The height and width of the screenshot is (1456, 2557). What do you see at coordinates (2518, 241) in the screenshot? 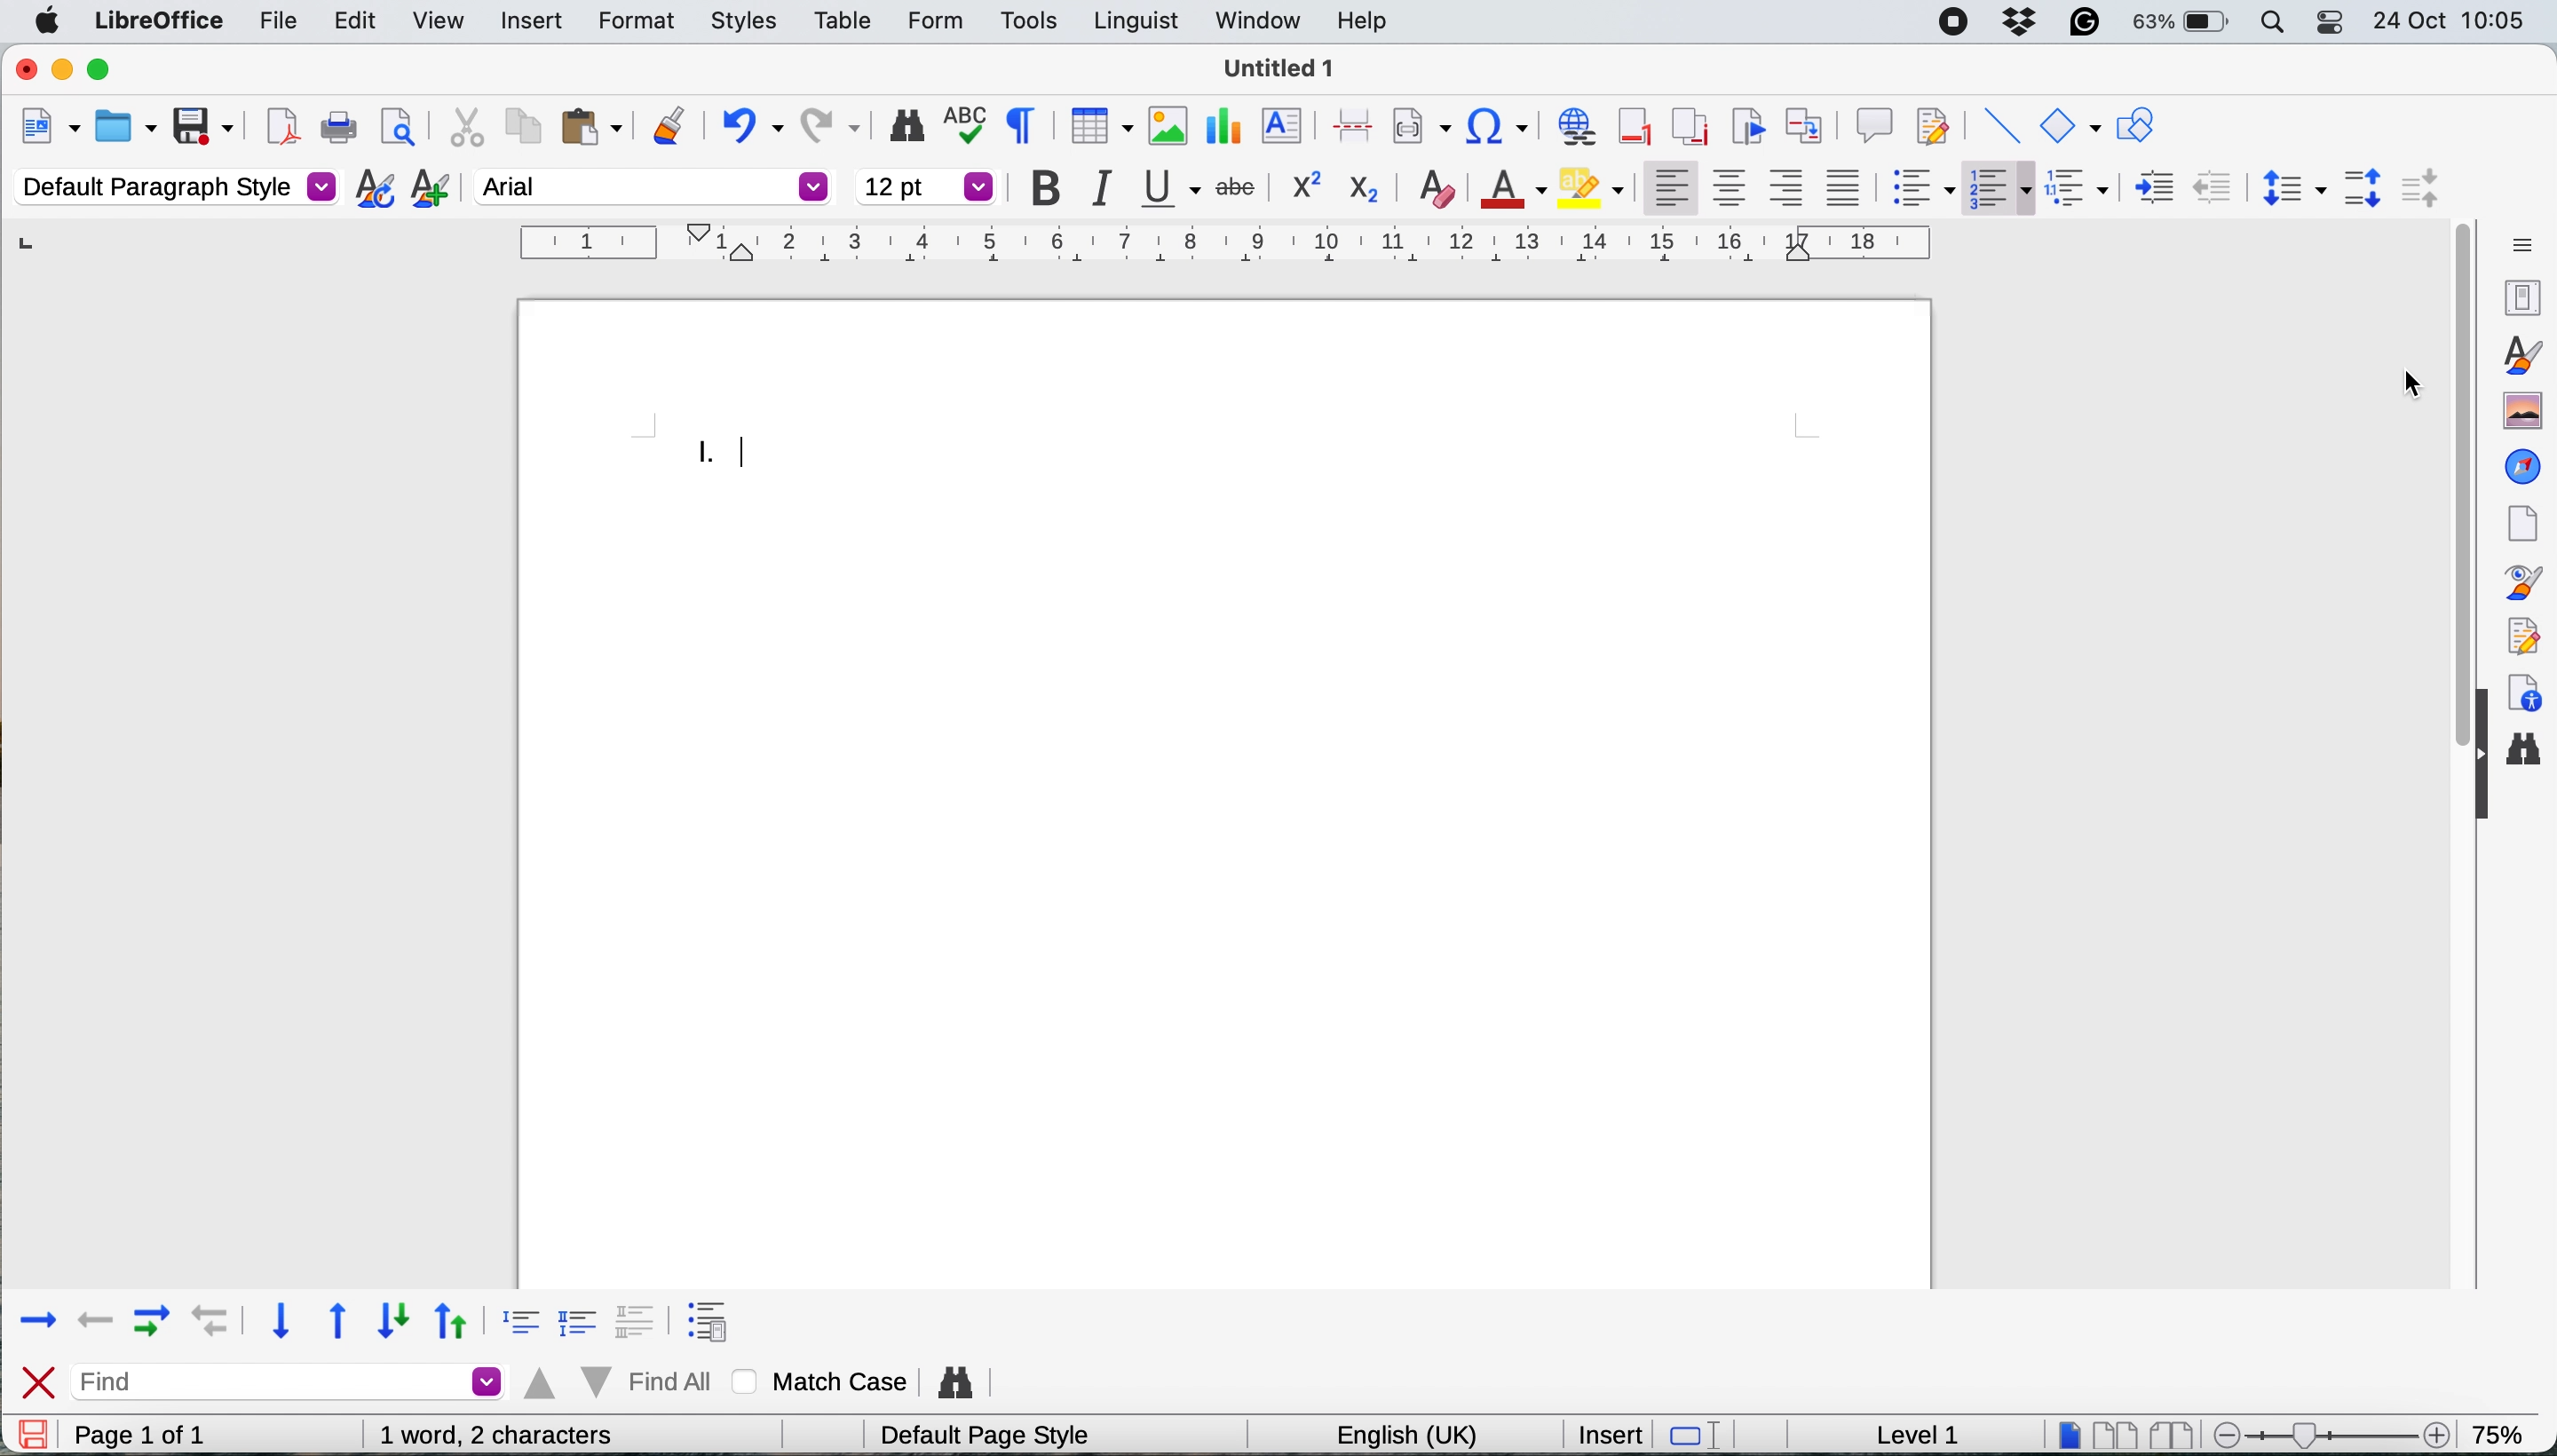
I see `sidebar settings` at bounding box center [2518, 241].